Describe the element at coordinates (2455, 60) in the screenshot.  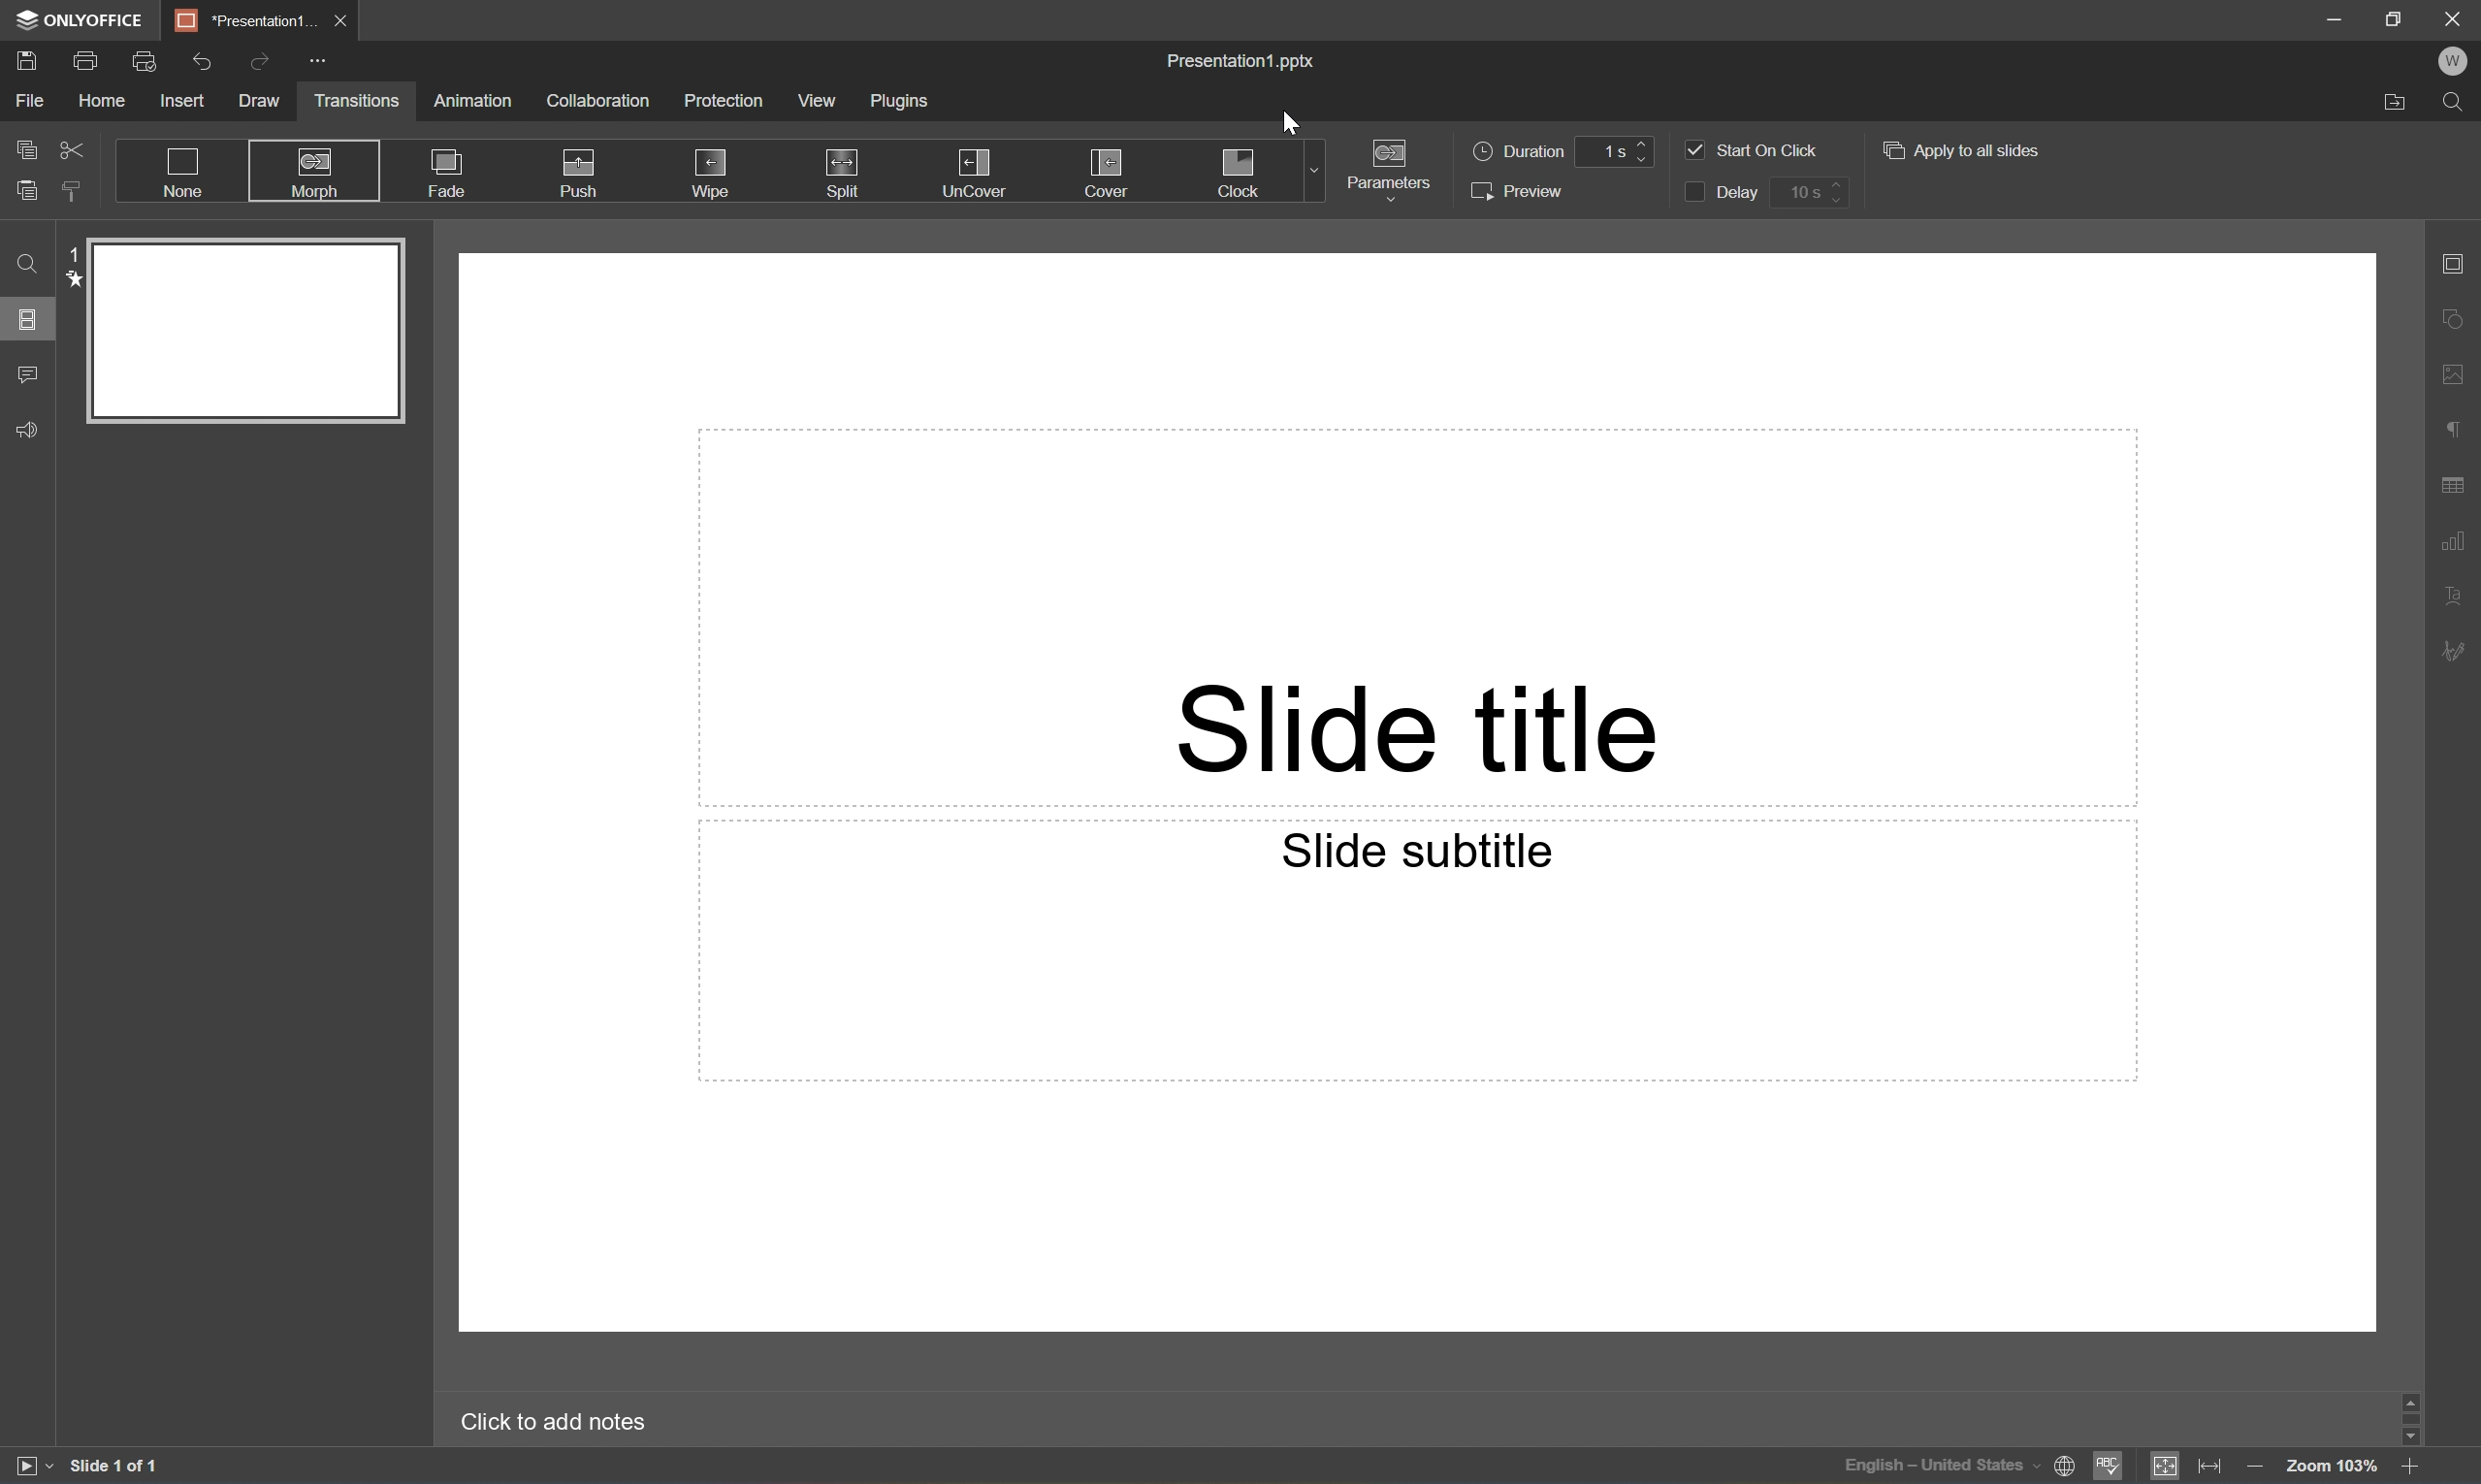
I see `W` at that location.